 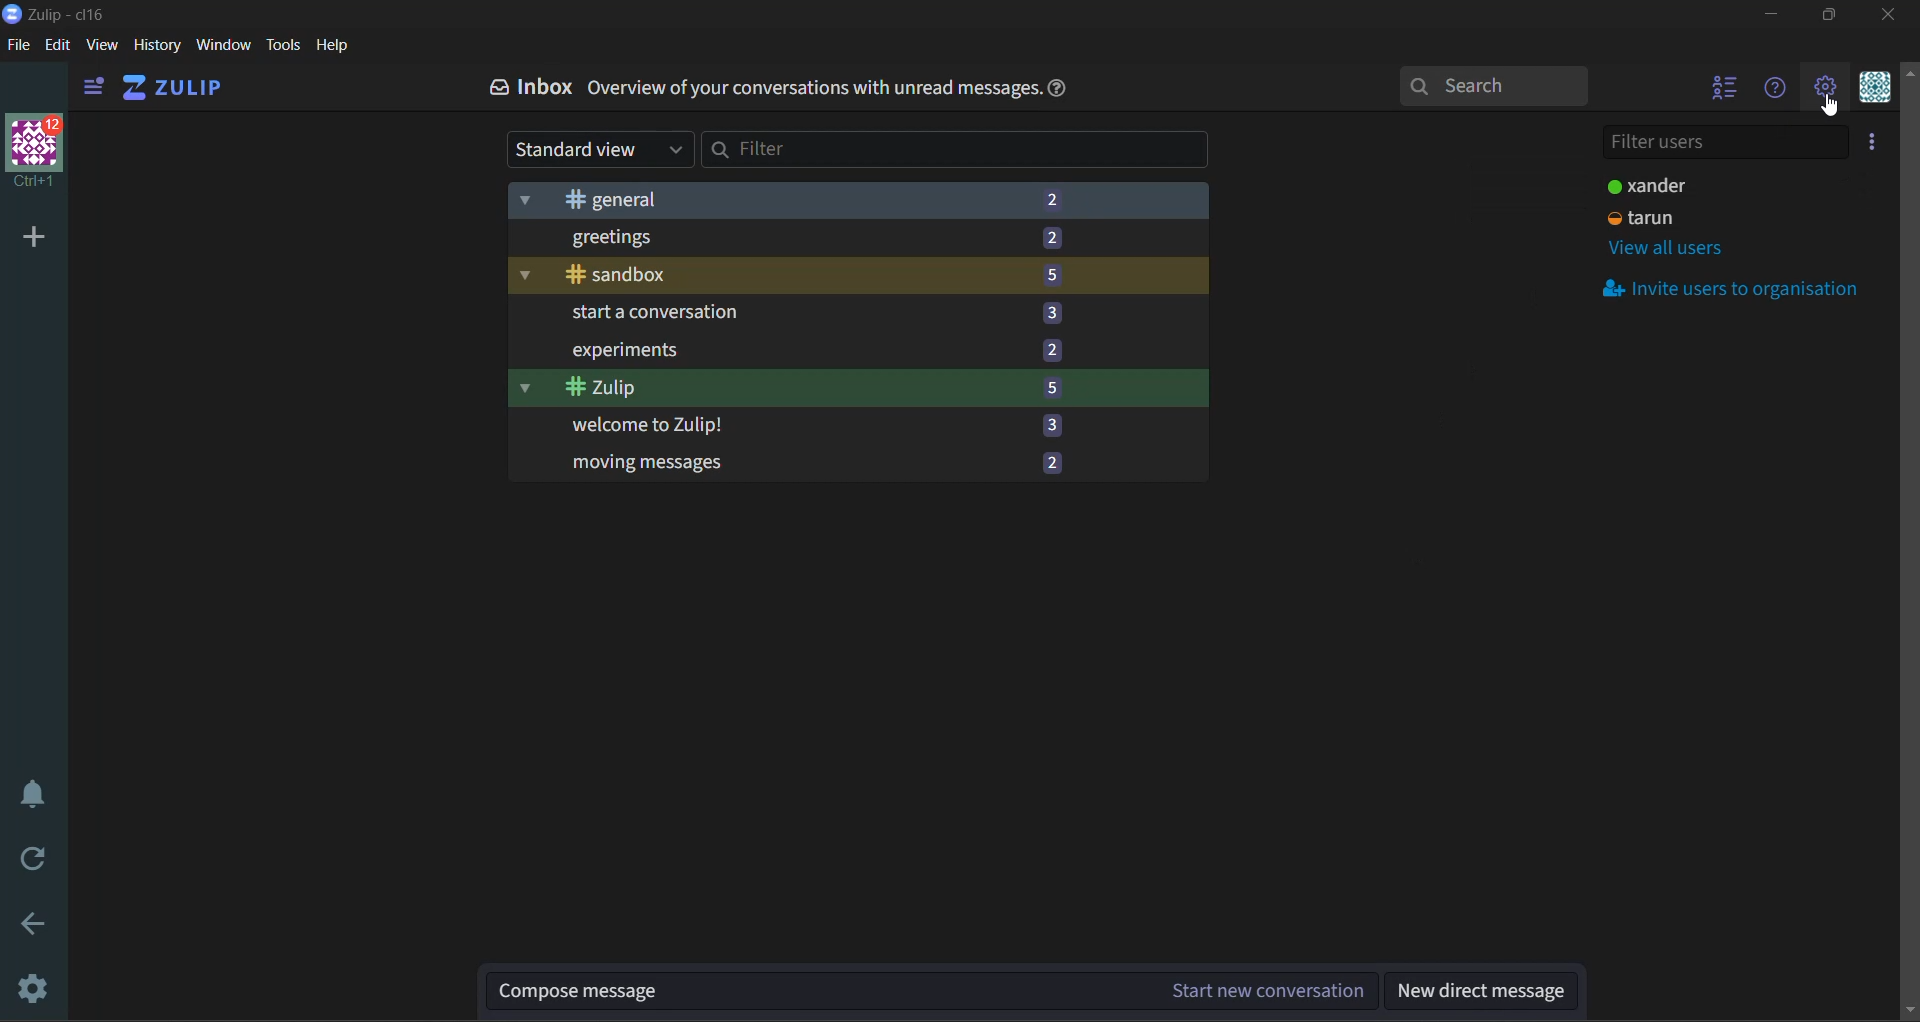 What do you see at coordinates (762, 93) in the screenshot?
I see `Inbox overview of your conversation with unread messages` at bounding box center [762, 93].